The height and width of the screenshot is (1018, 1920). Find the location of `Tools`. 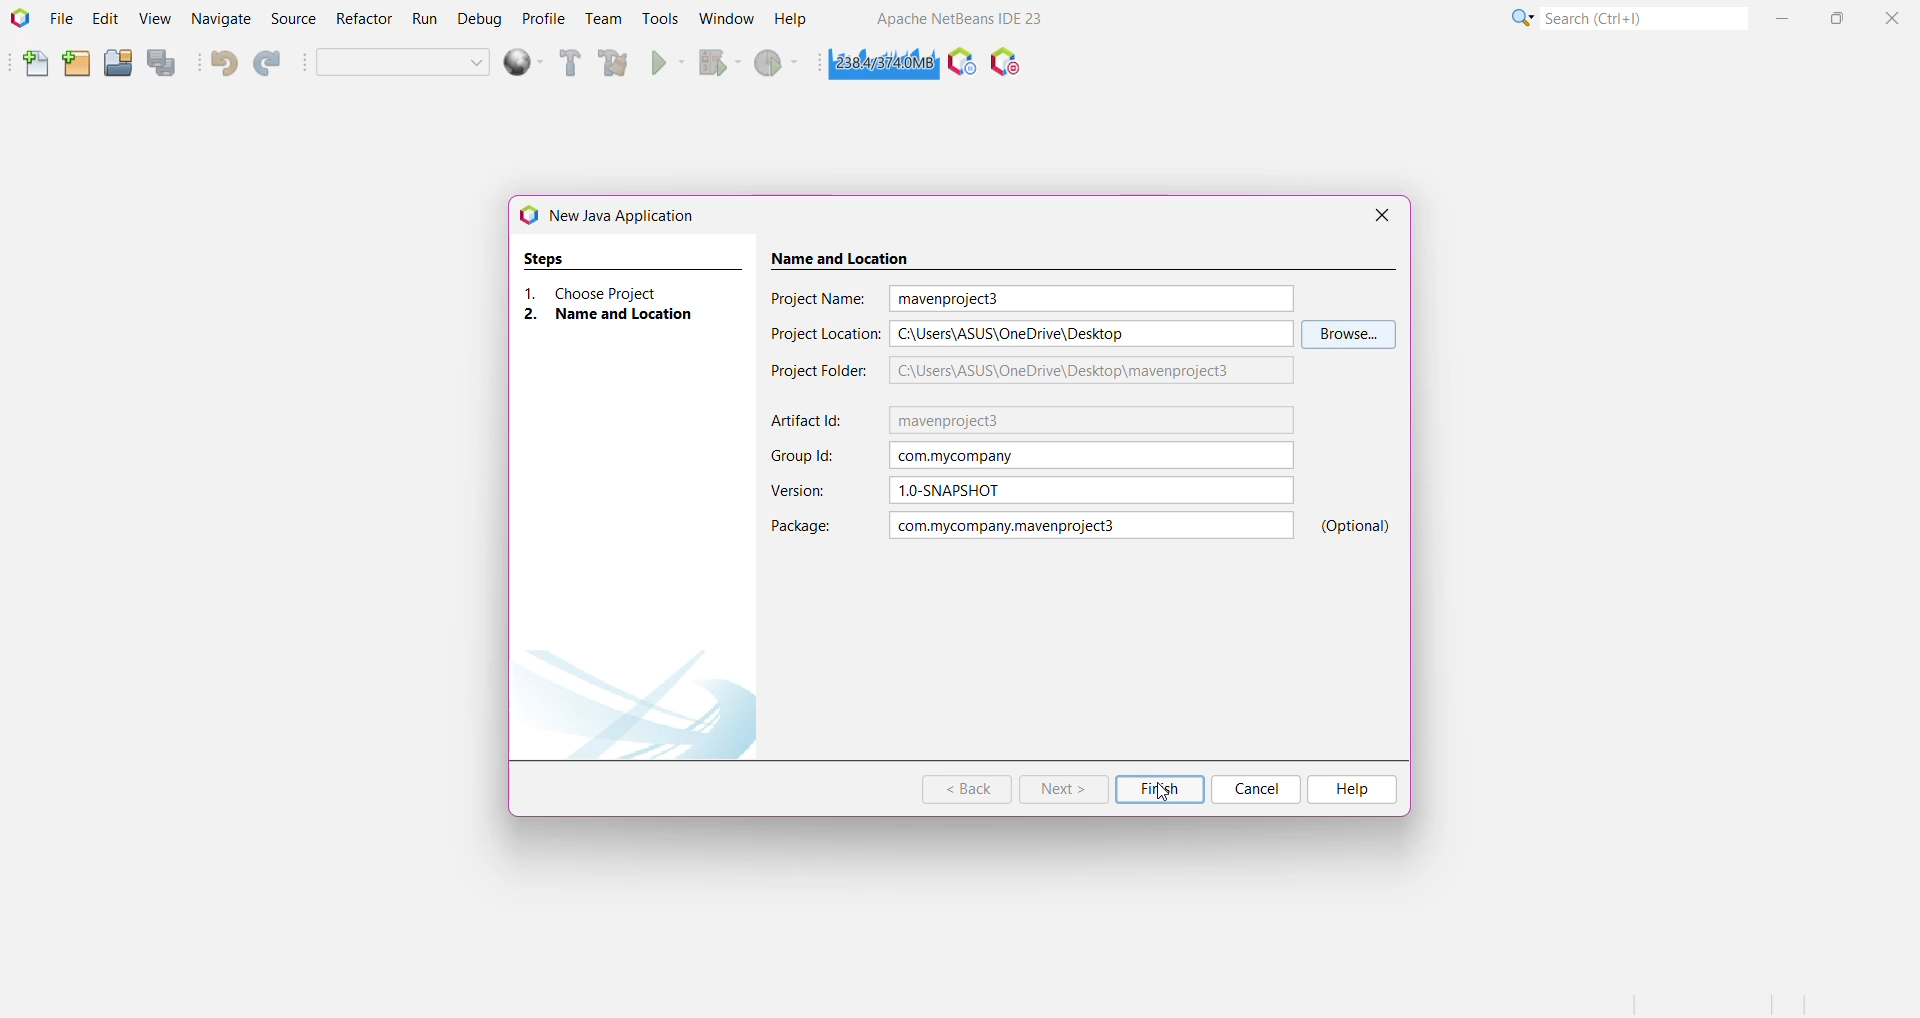

Tools is located at coordinates (660, 20).